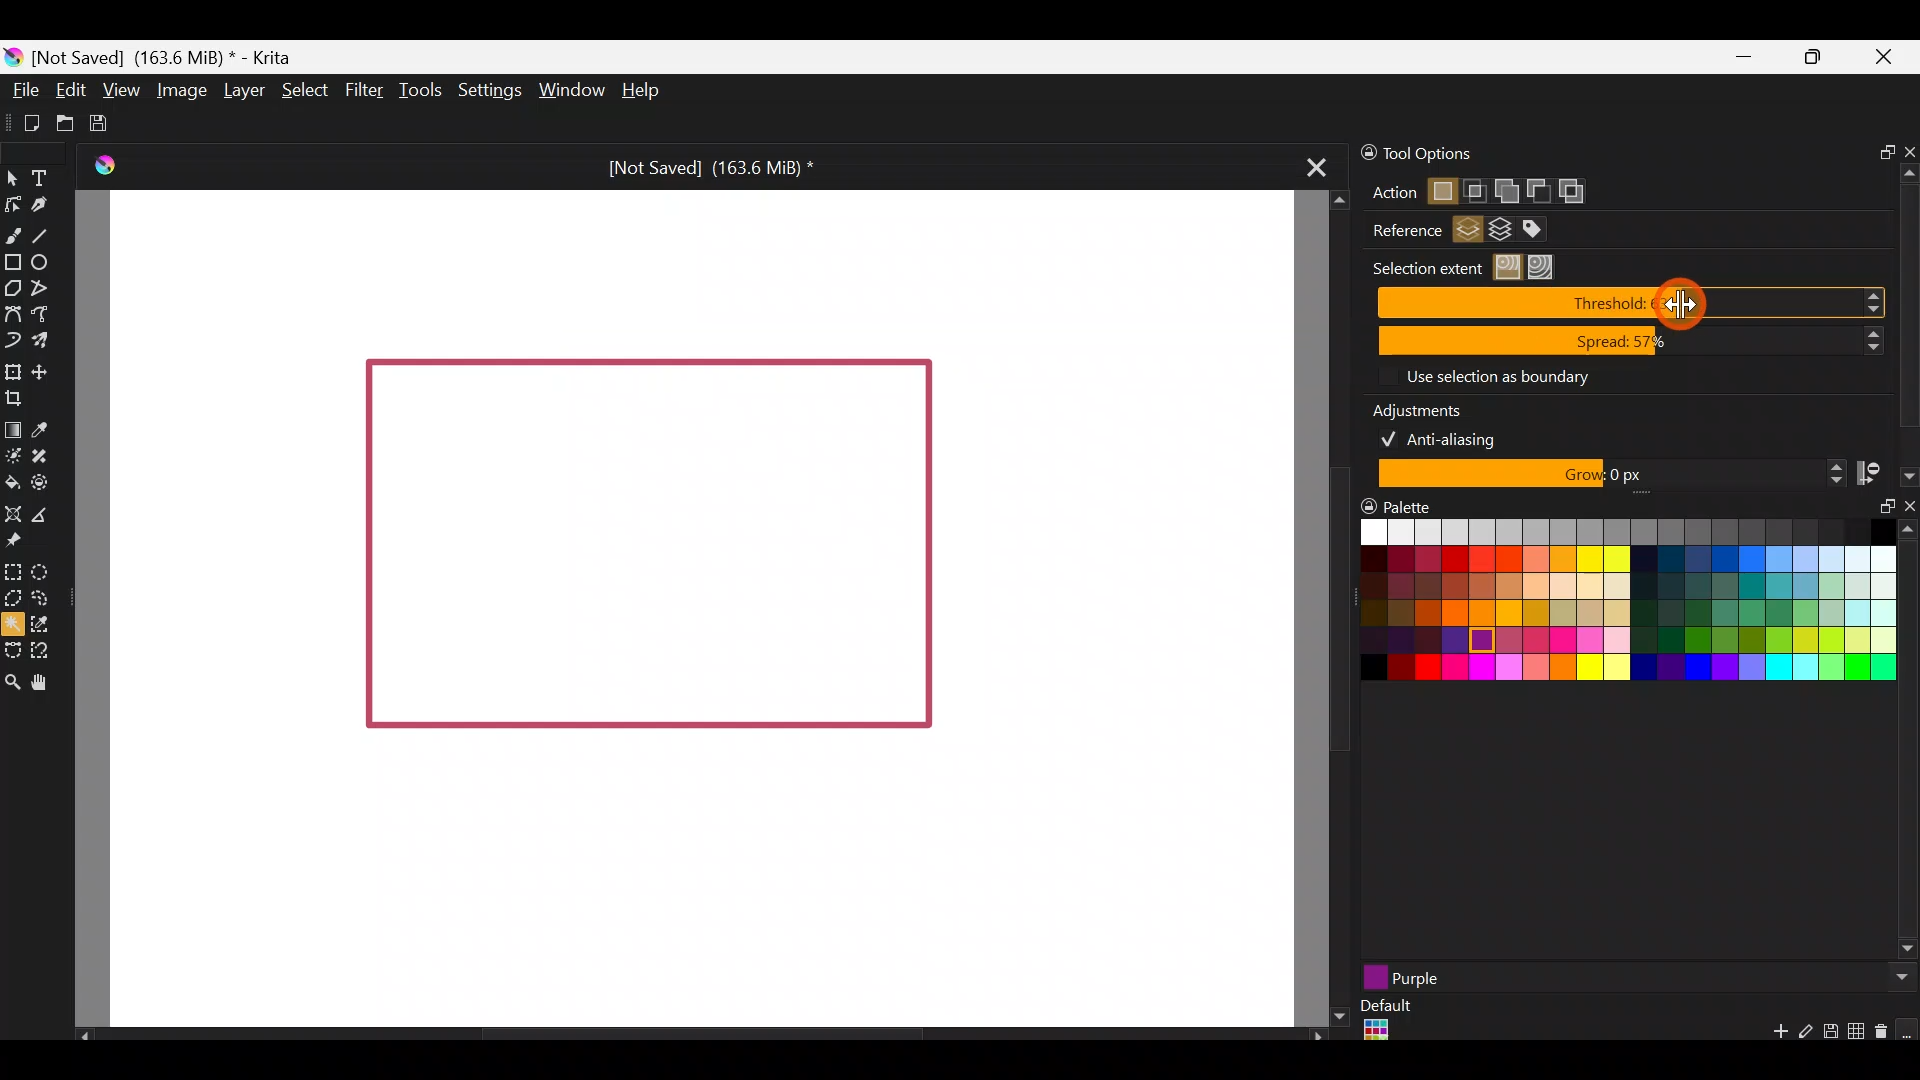  I want to click on Use selection as boundary, so click(1496, 375).